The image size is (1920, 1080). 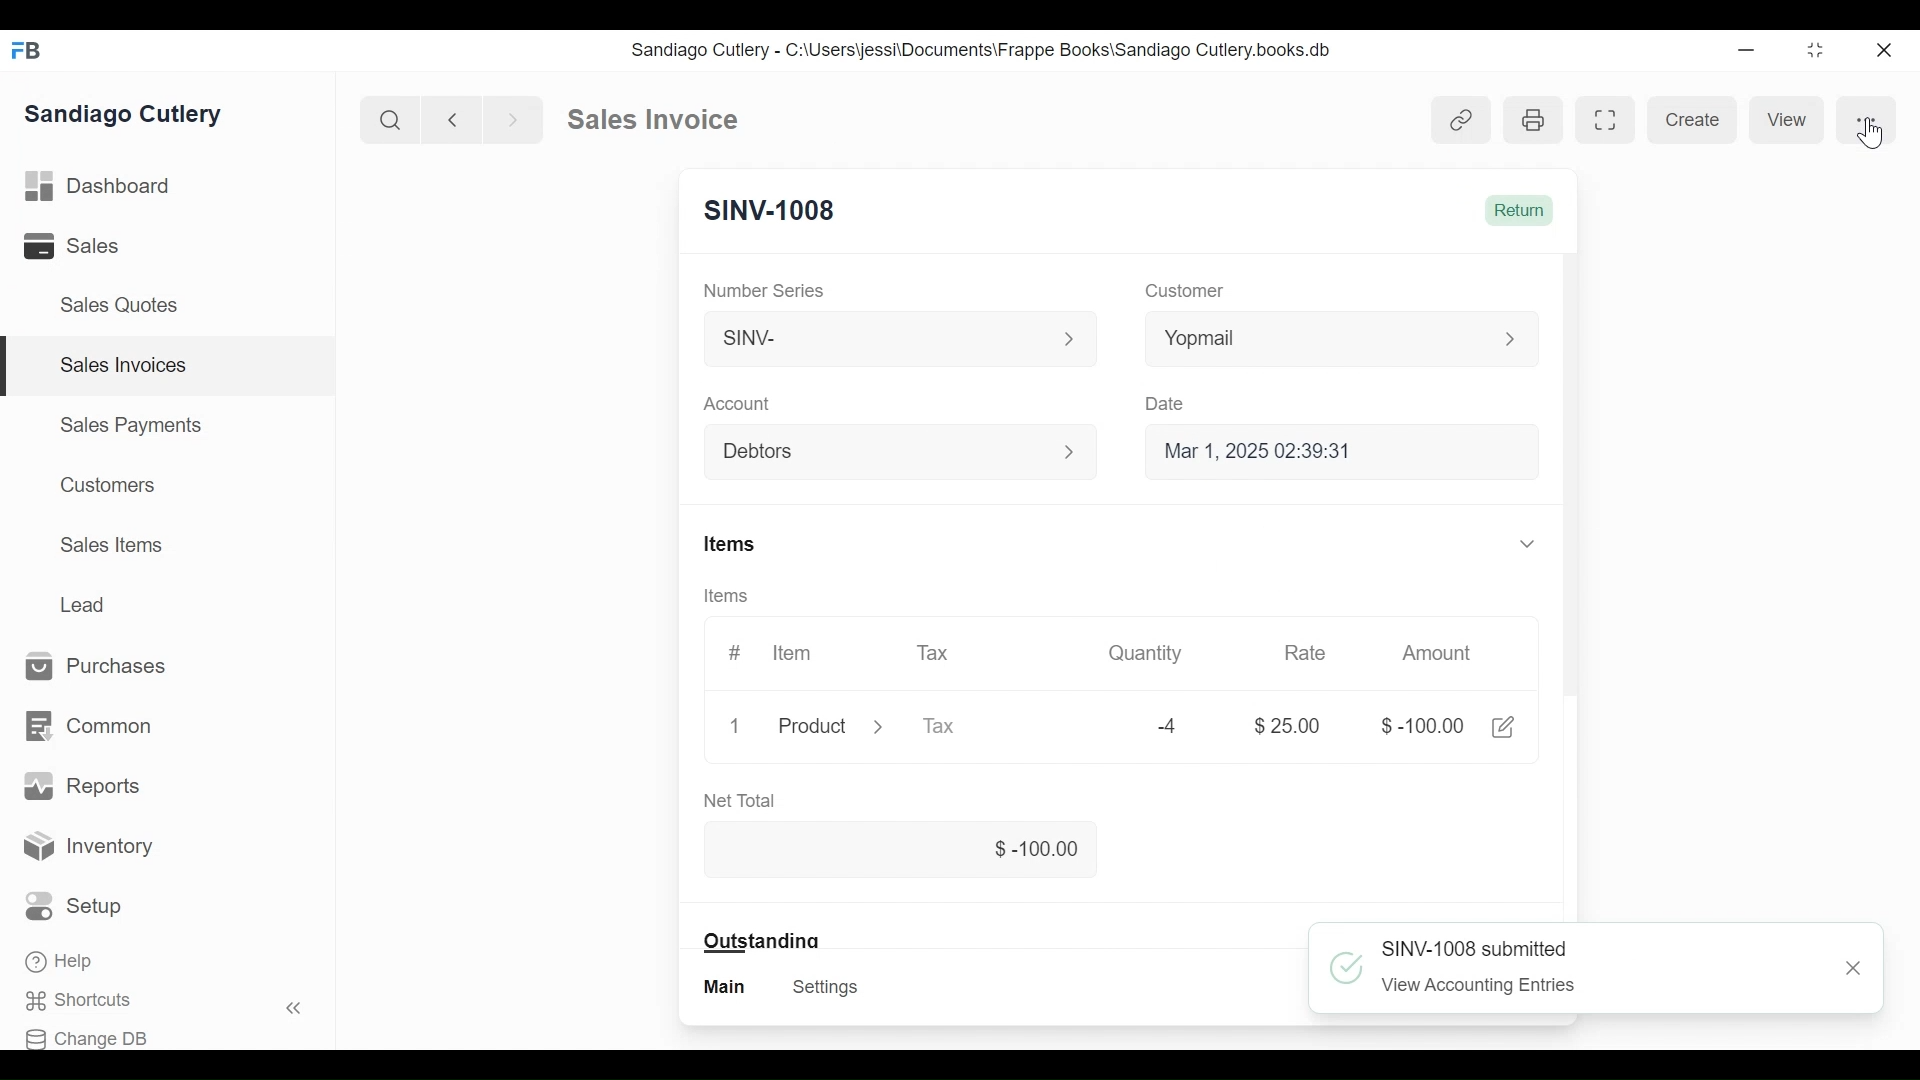 What do you see at coordinates (1463, 120) in the screenshot?
I see `View linked entries` at bounding box center [1463, 120].